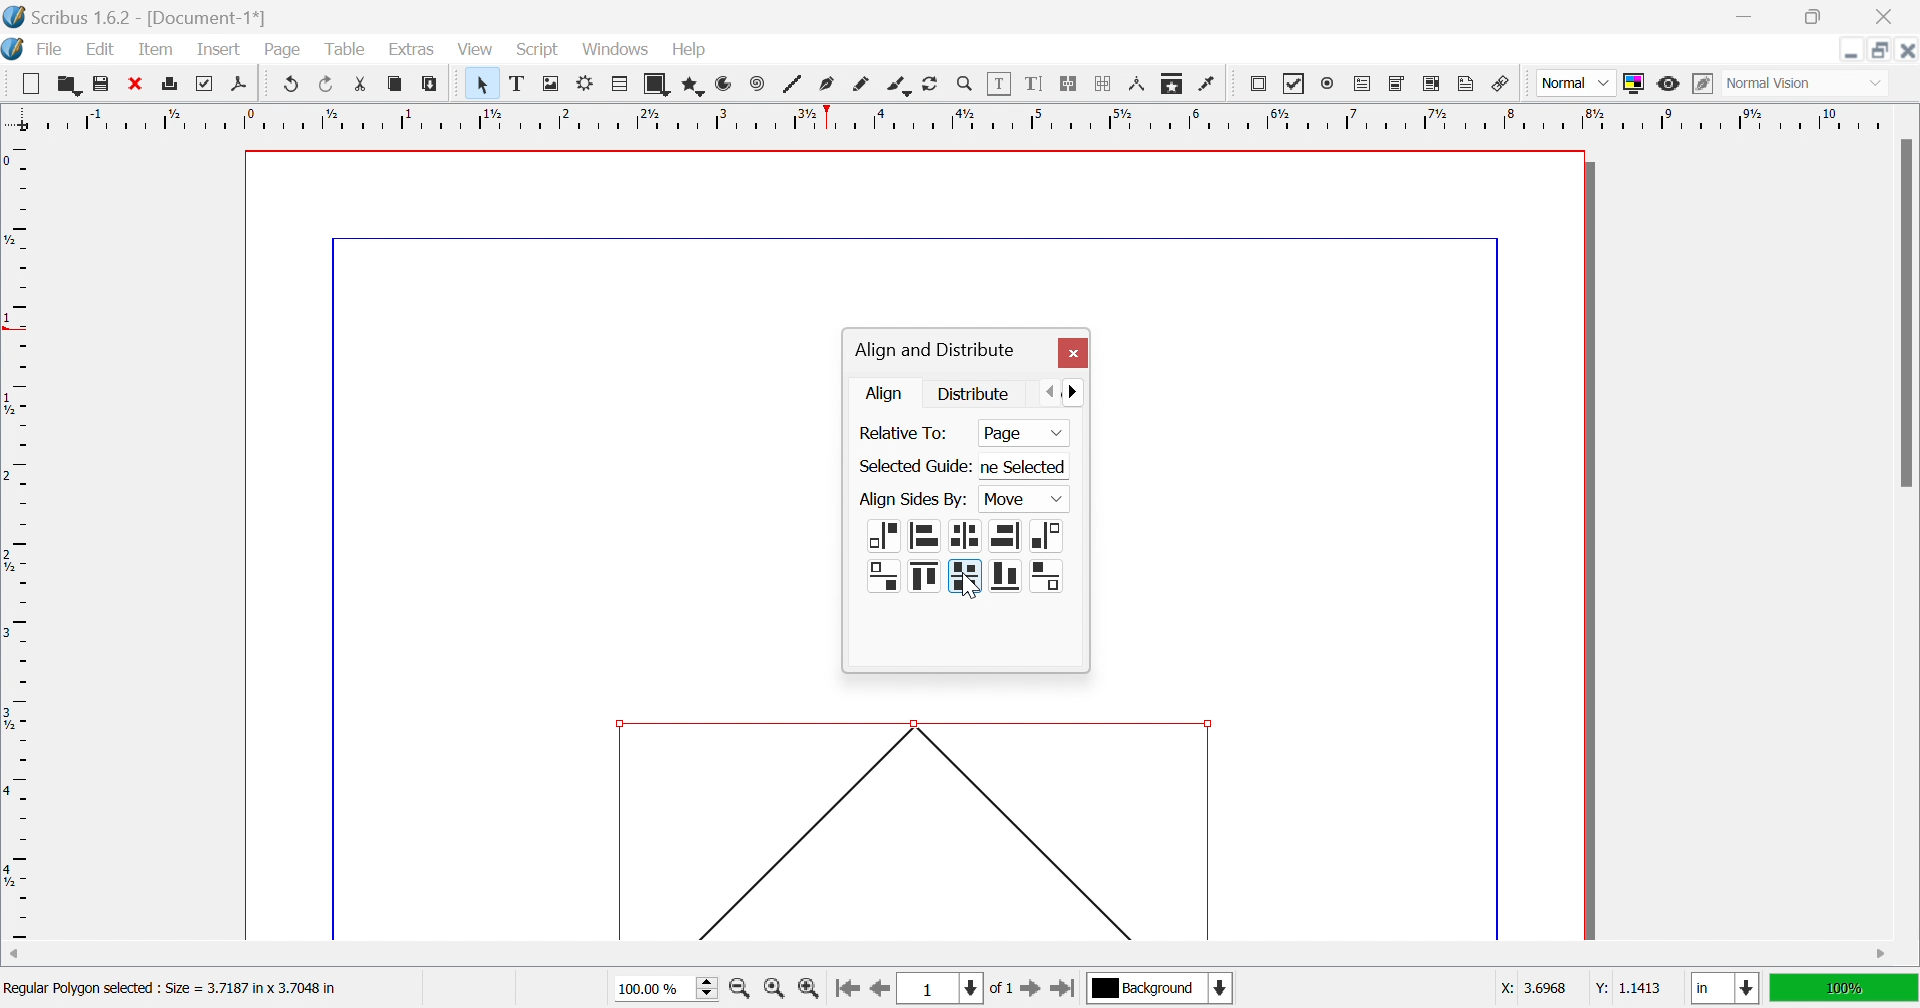 The image size is (1920, 1008). What do you see at coordinates (1905, 312) in the screenshot?
I see `Scroll bar` at bounding box center [1905, 312].